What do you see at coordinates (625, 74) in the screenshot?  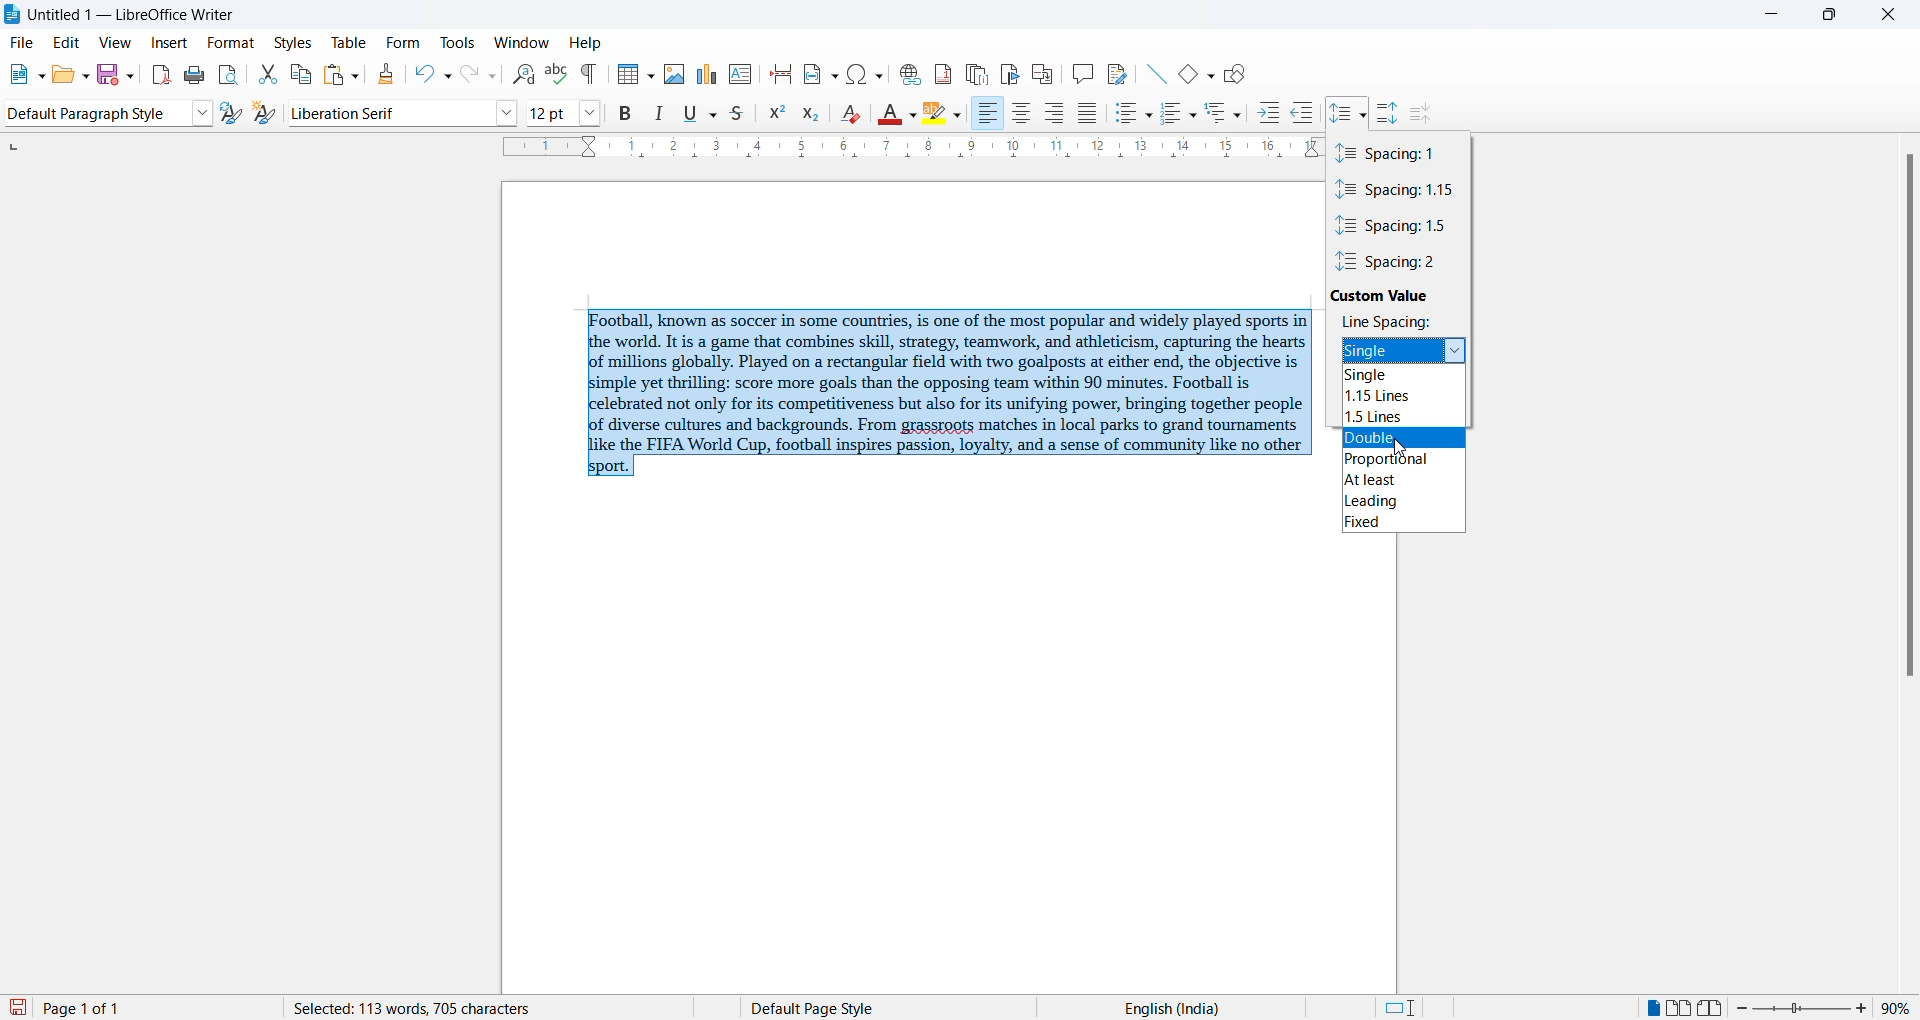 I see `insert table` at bounding box center [625, 74].